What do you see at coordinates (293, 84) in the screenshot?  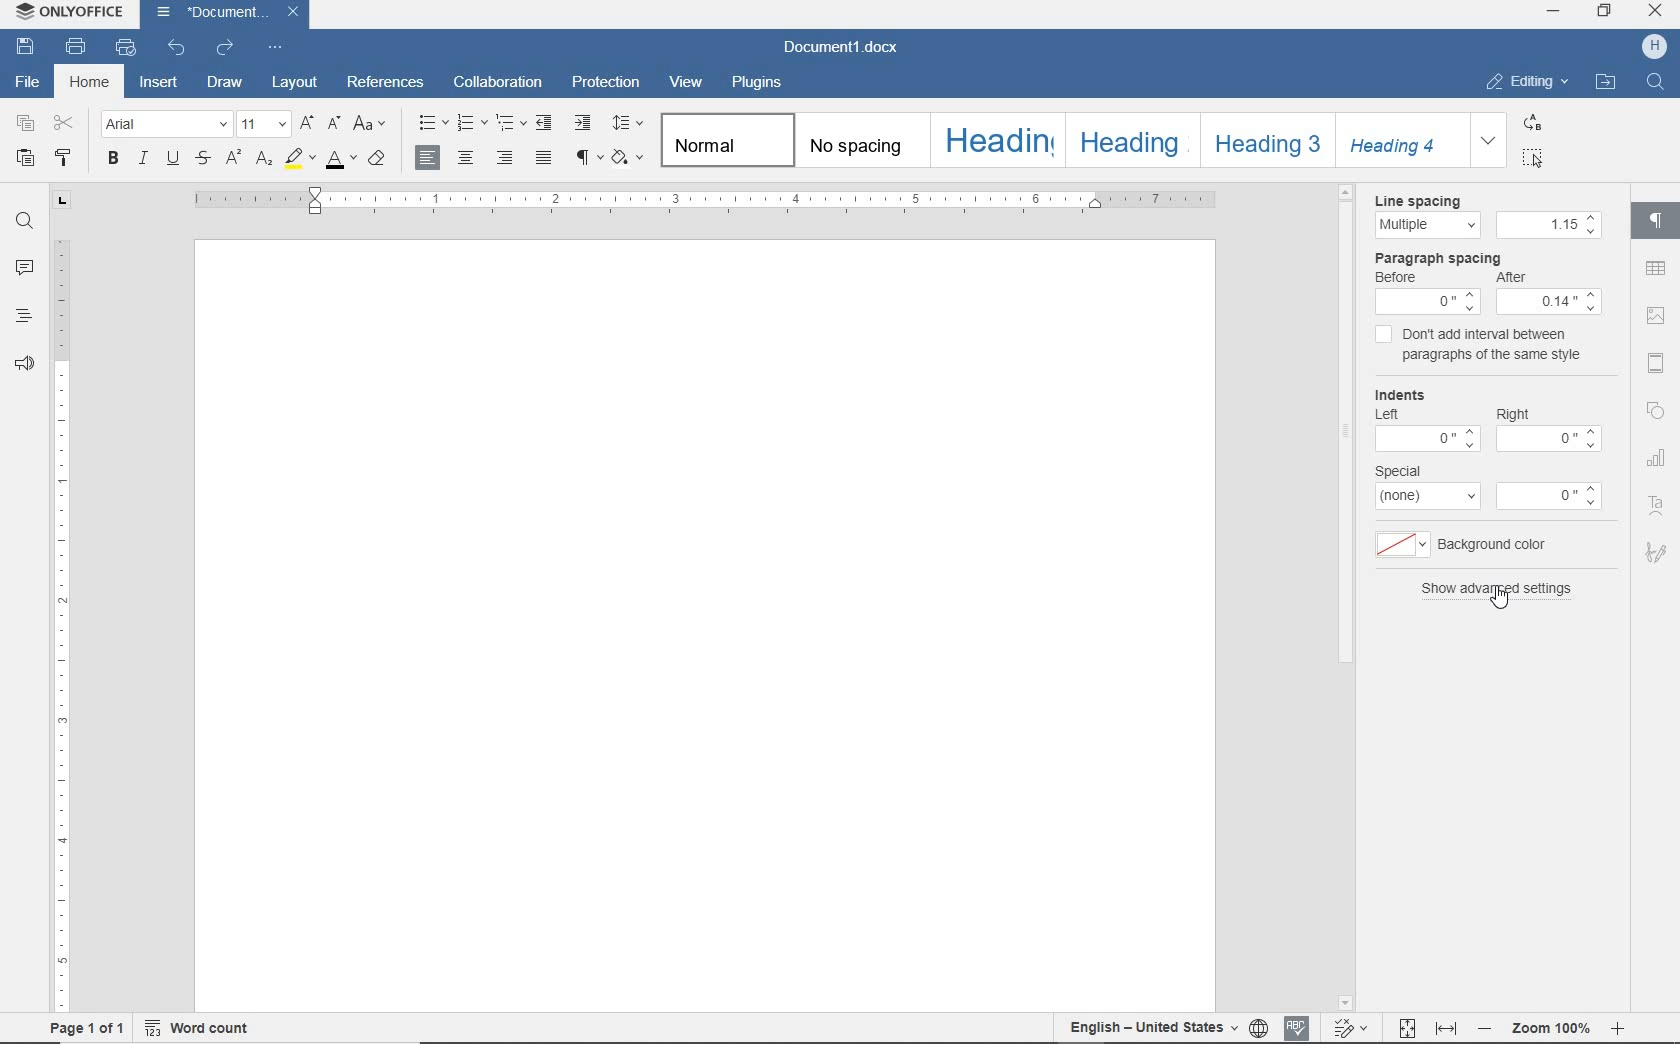 I see `layout` at bounding box center [293, 84].